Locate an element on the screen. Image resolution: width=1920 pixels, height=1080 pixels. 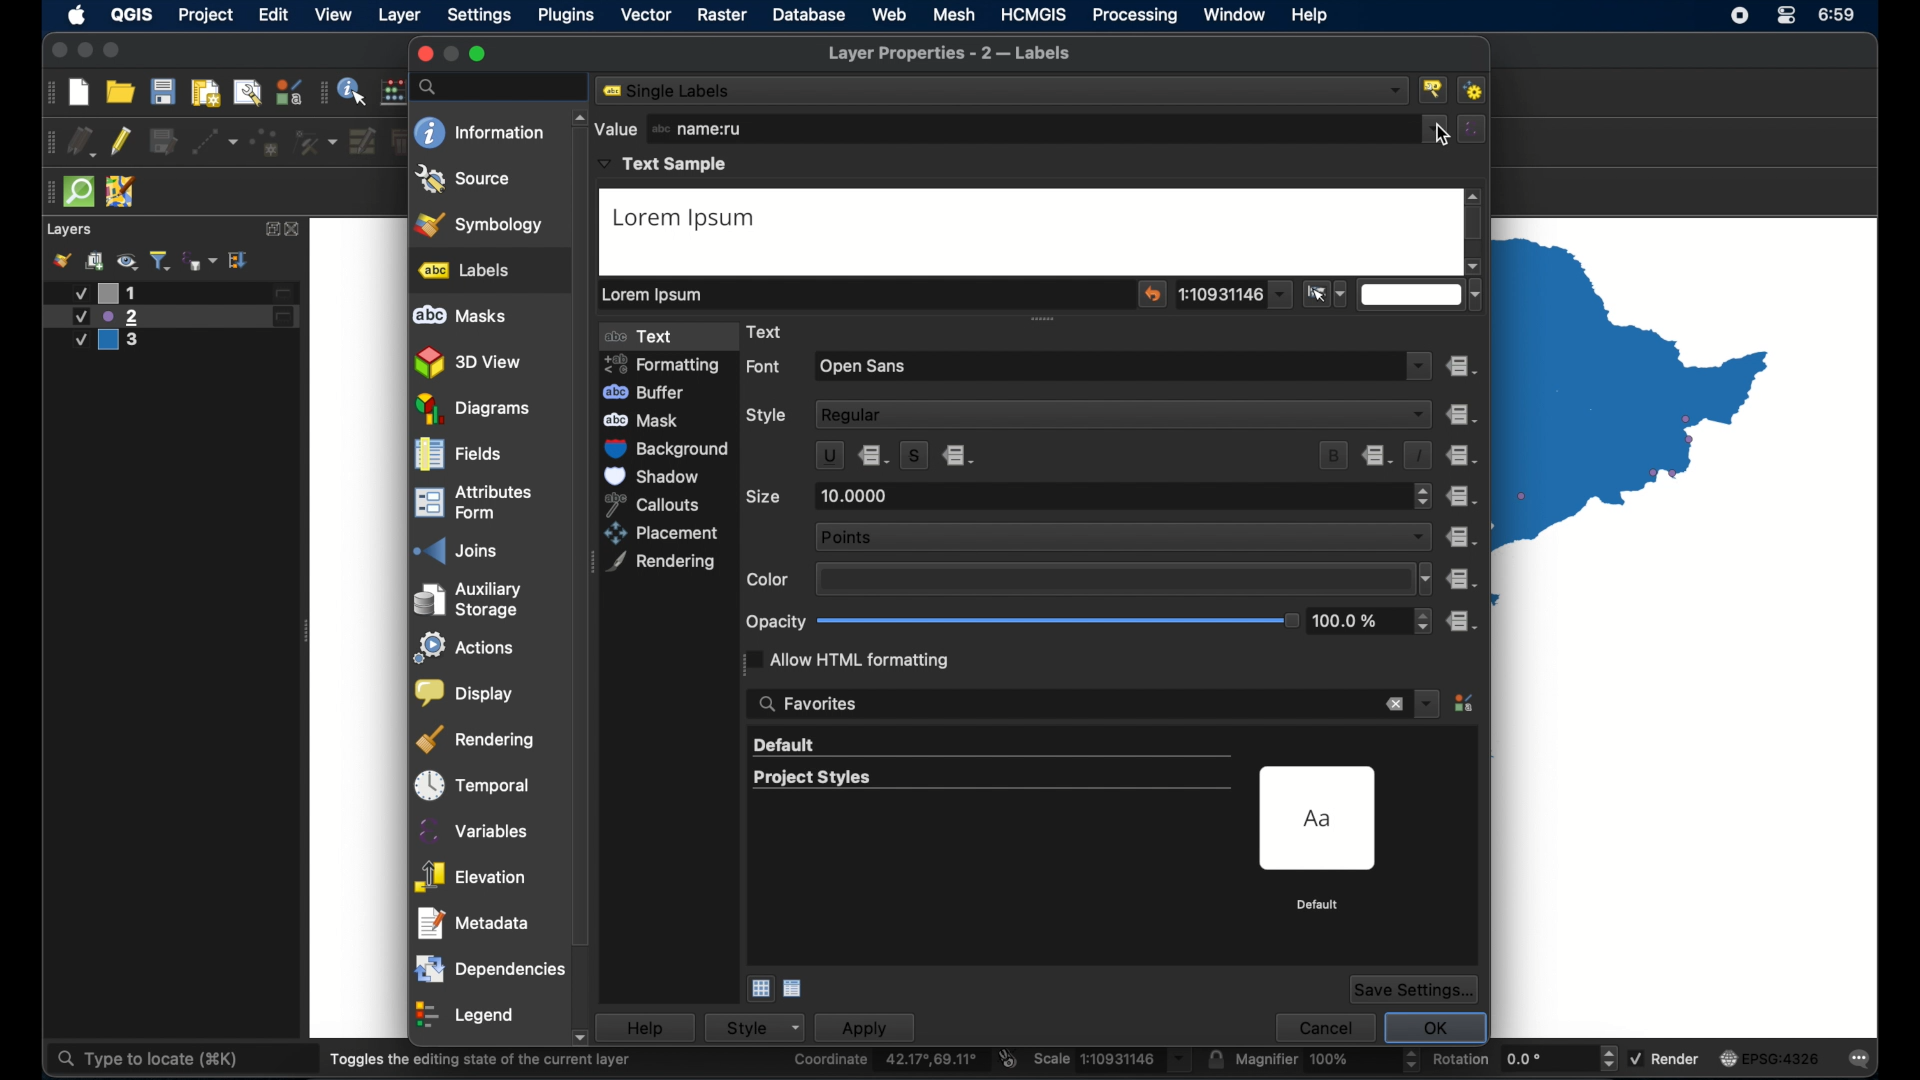
save is located at coordinates (163, 91).